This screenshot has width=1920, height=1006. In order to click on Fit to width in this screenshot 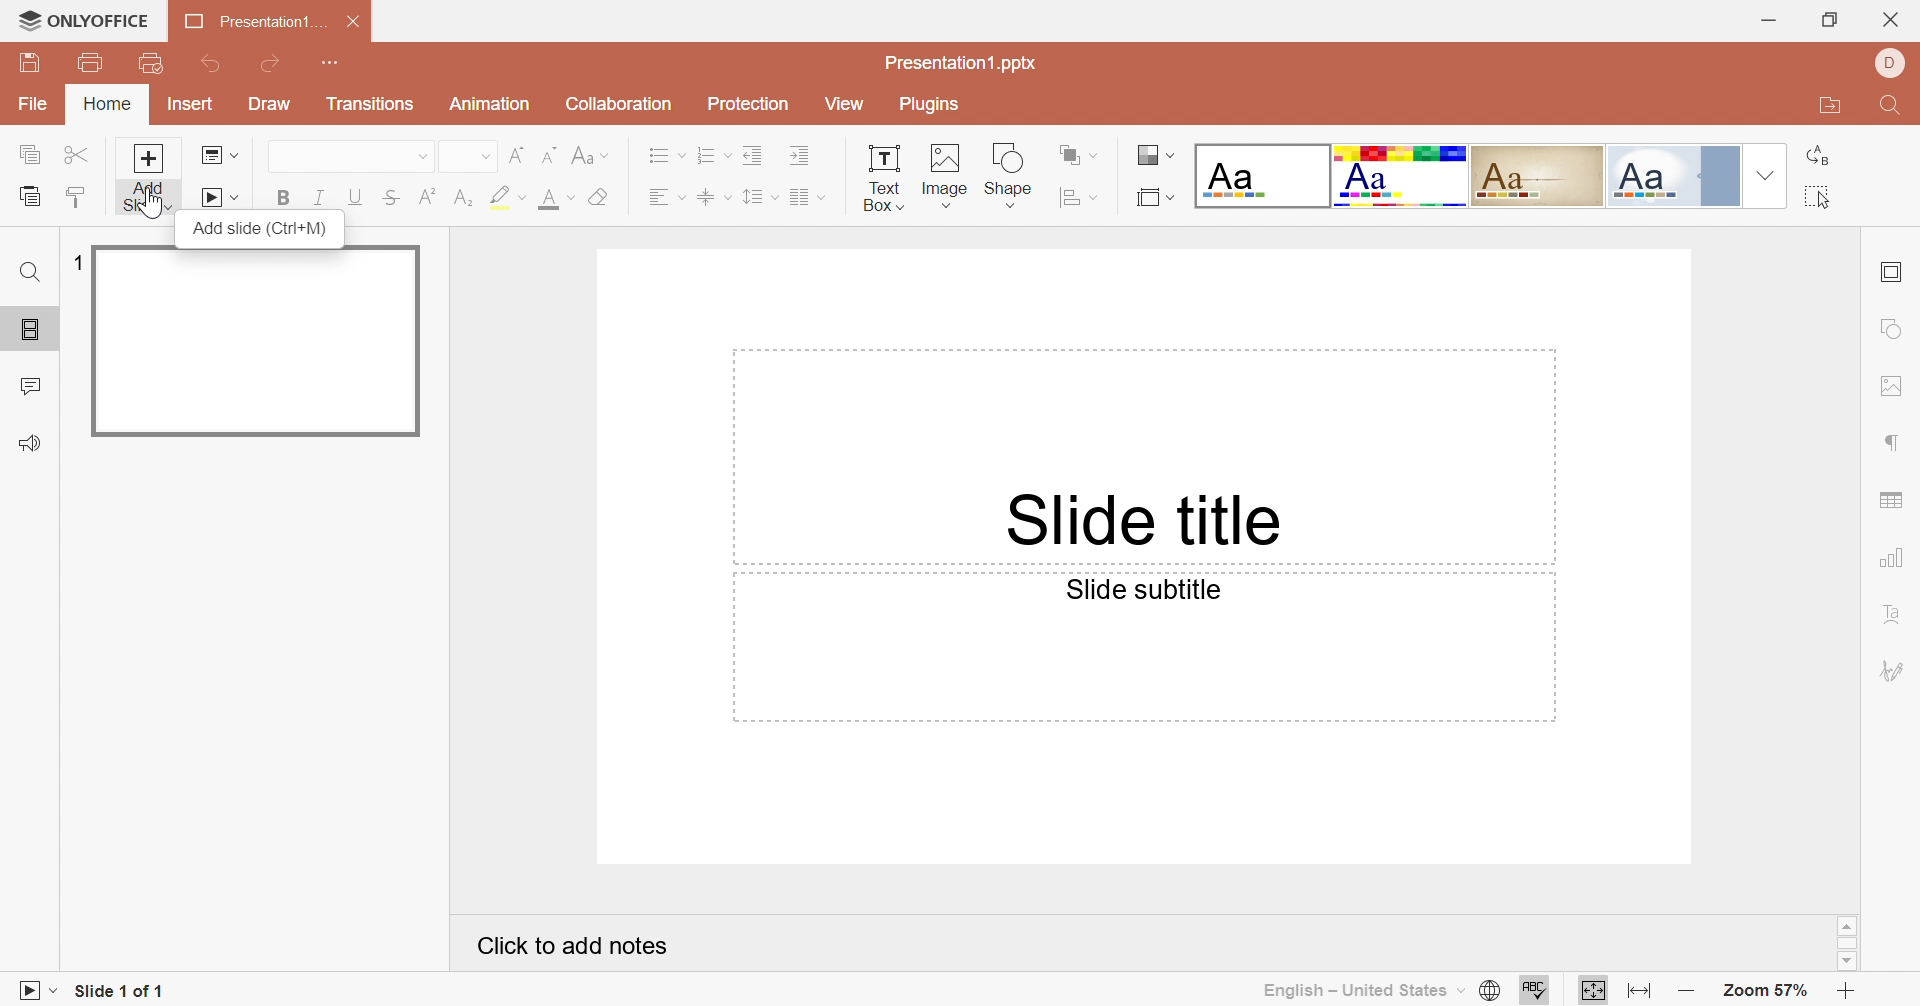, I will do `click(1639, 992)`.